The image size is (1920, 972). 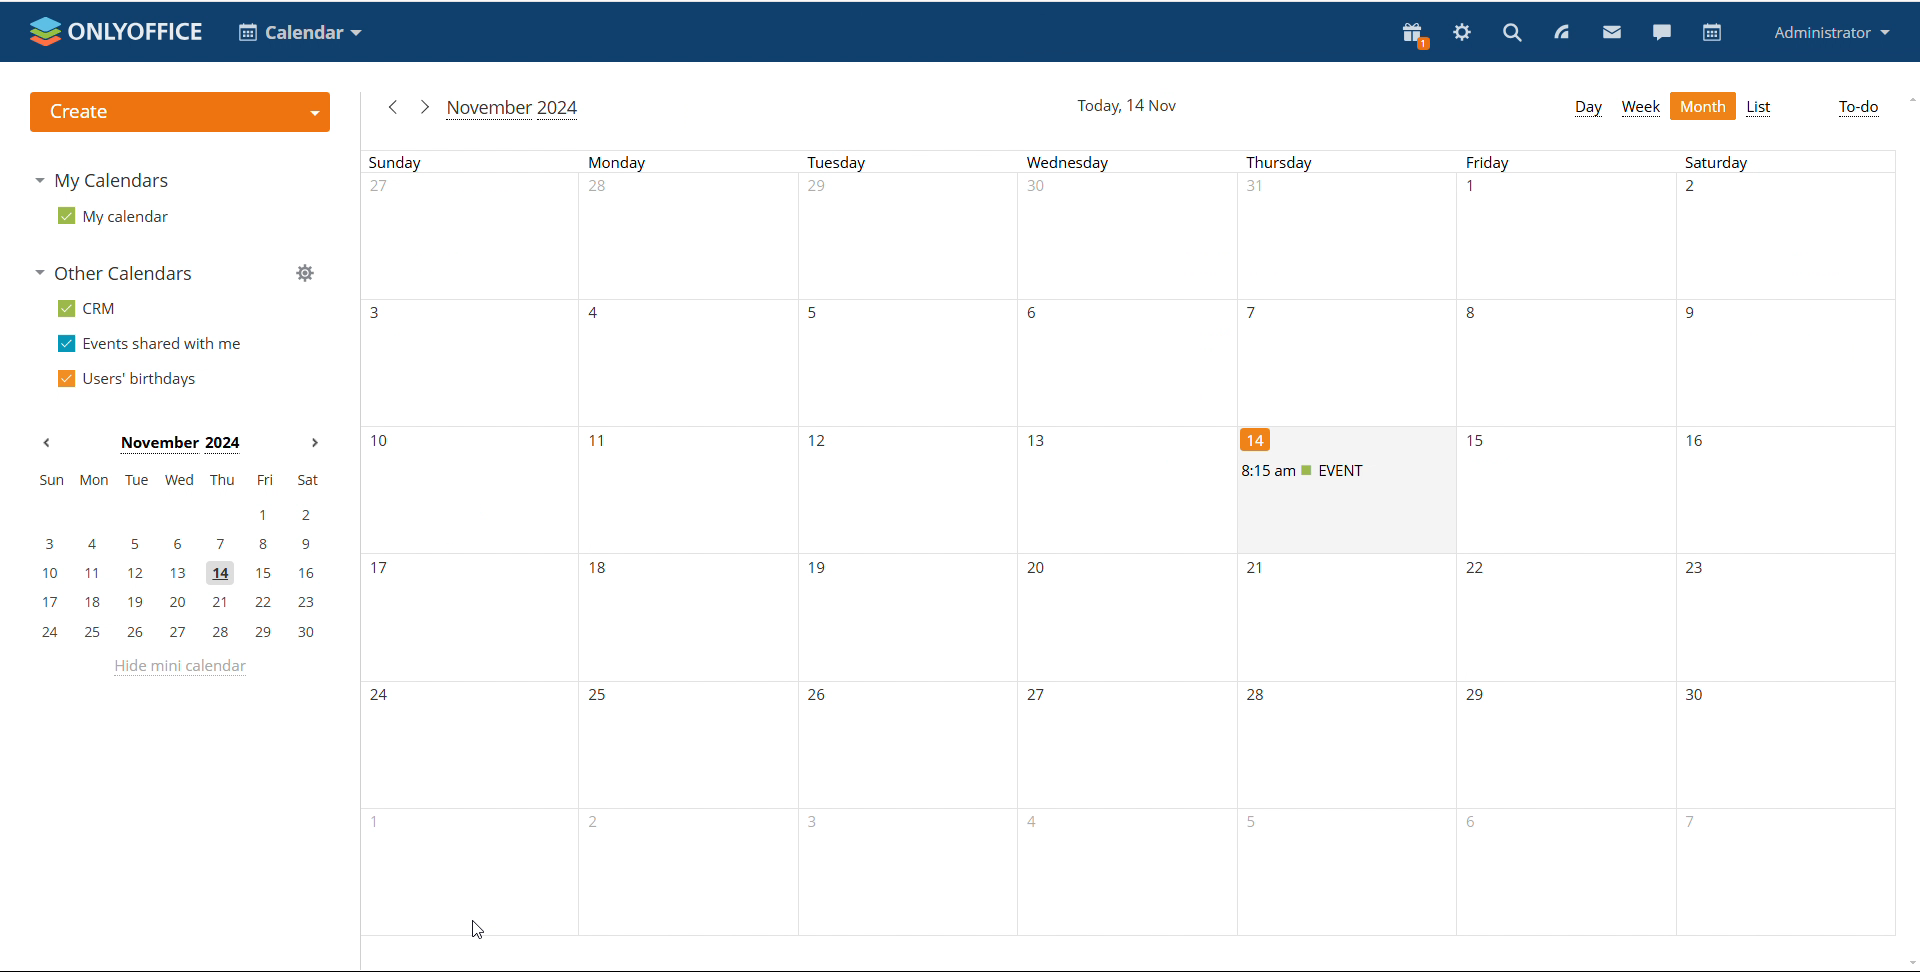 What do you see at coordinates (100, 182) in the screenshot?
I see `my calendars` at bounding box center [100, 182].